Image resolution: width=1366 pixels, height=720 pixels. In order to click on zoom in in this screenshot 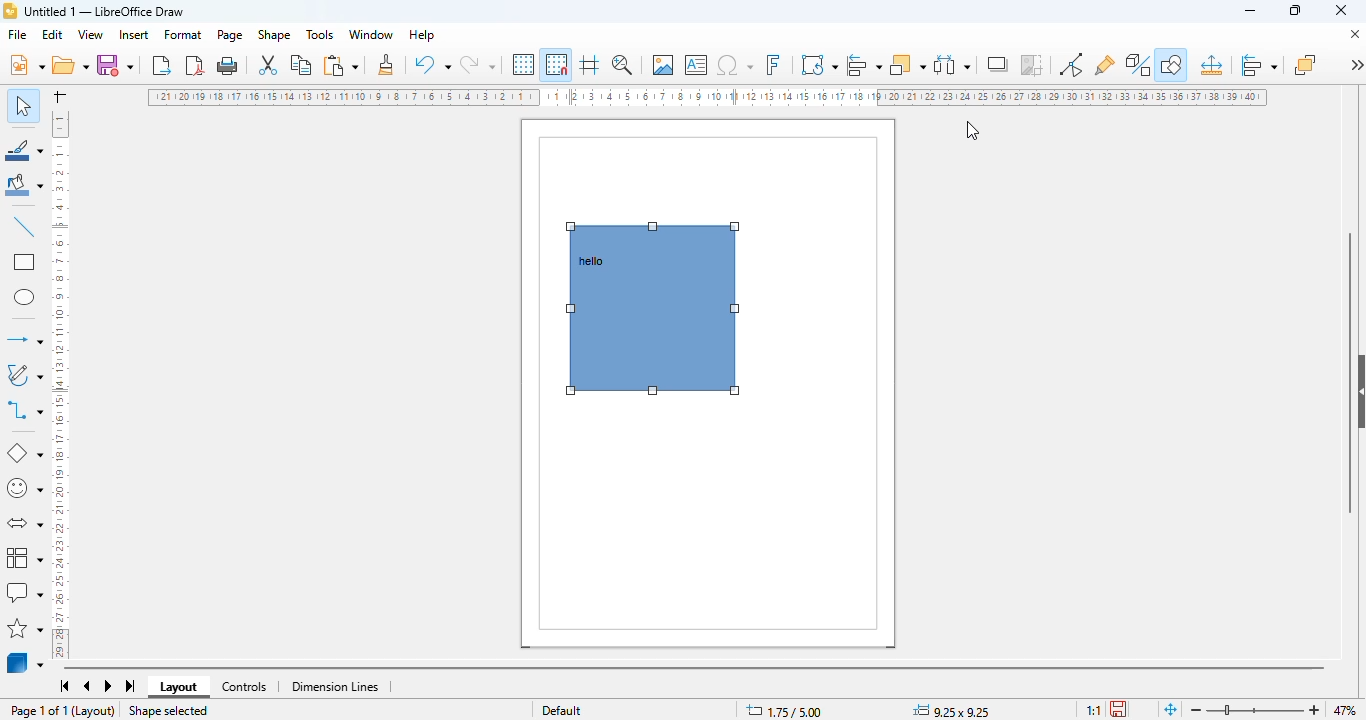, I will do `click(1316, 710)`.